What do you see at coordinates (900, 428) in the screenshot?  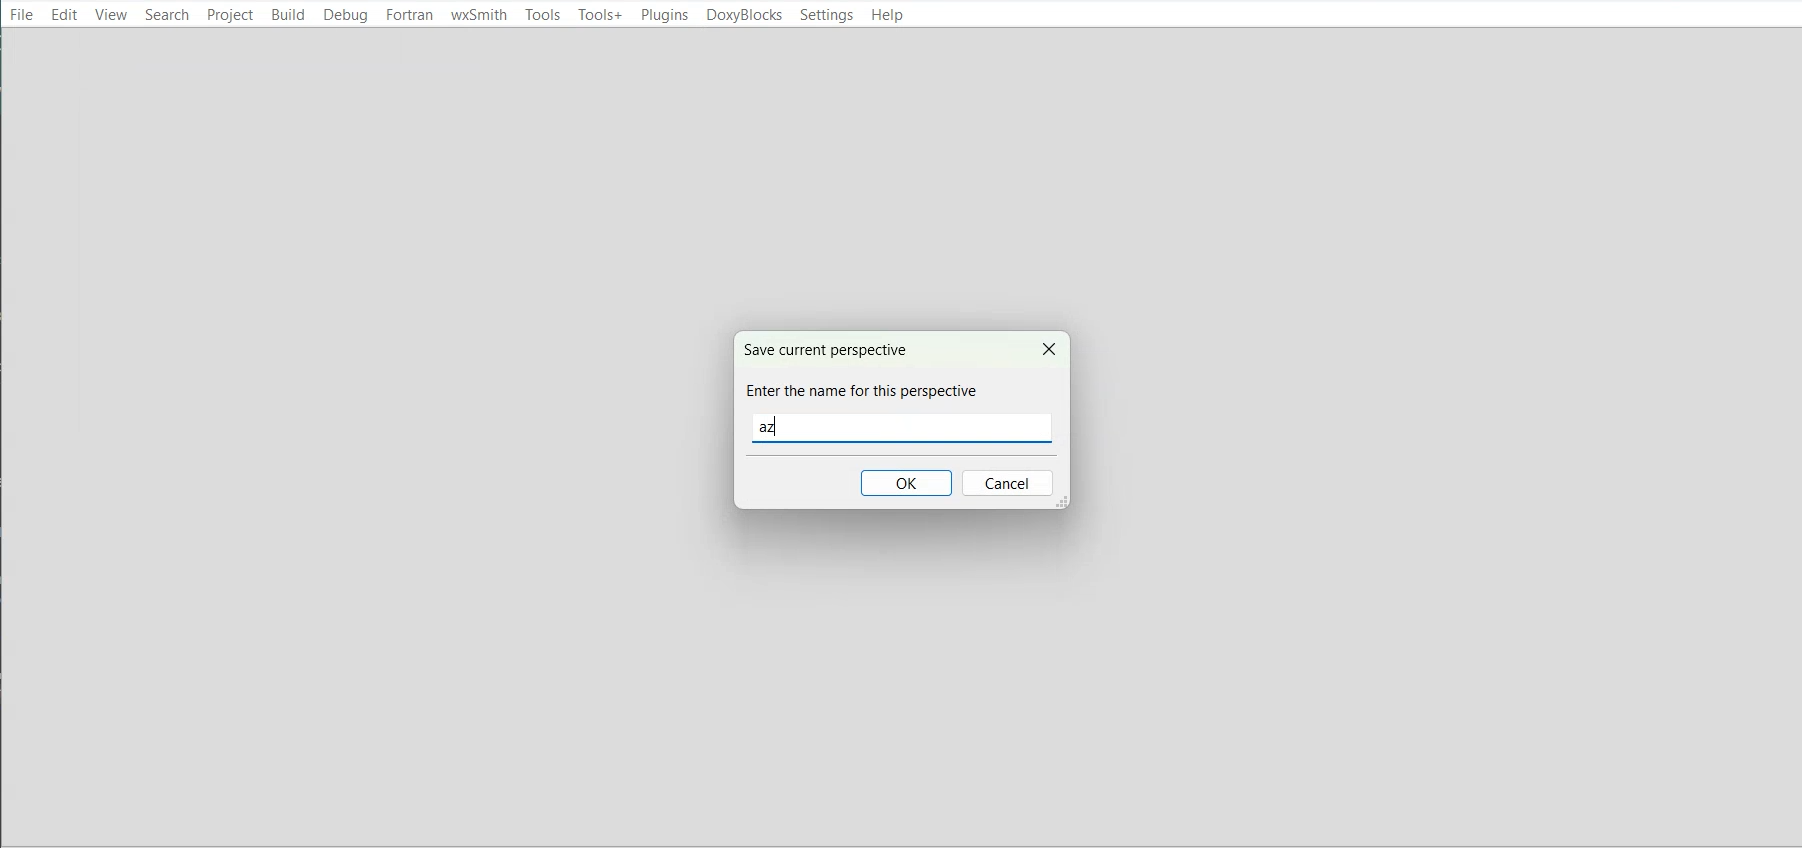 I see `Enter name for theme file` at bounding box center [900, 428].